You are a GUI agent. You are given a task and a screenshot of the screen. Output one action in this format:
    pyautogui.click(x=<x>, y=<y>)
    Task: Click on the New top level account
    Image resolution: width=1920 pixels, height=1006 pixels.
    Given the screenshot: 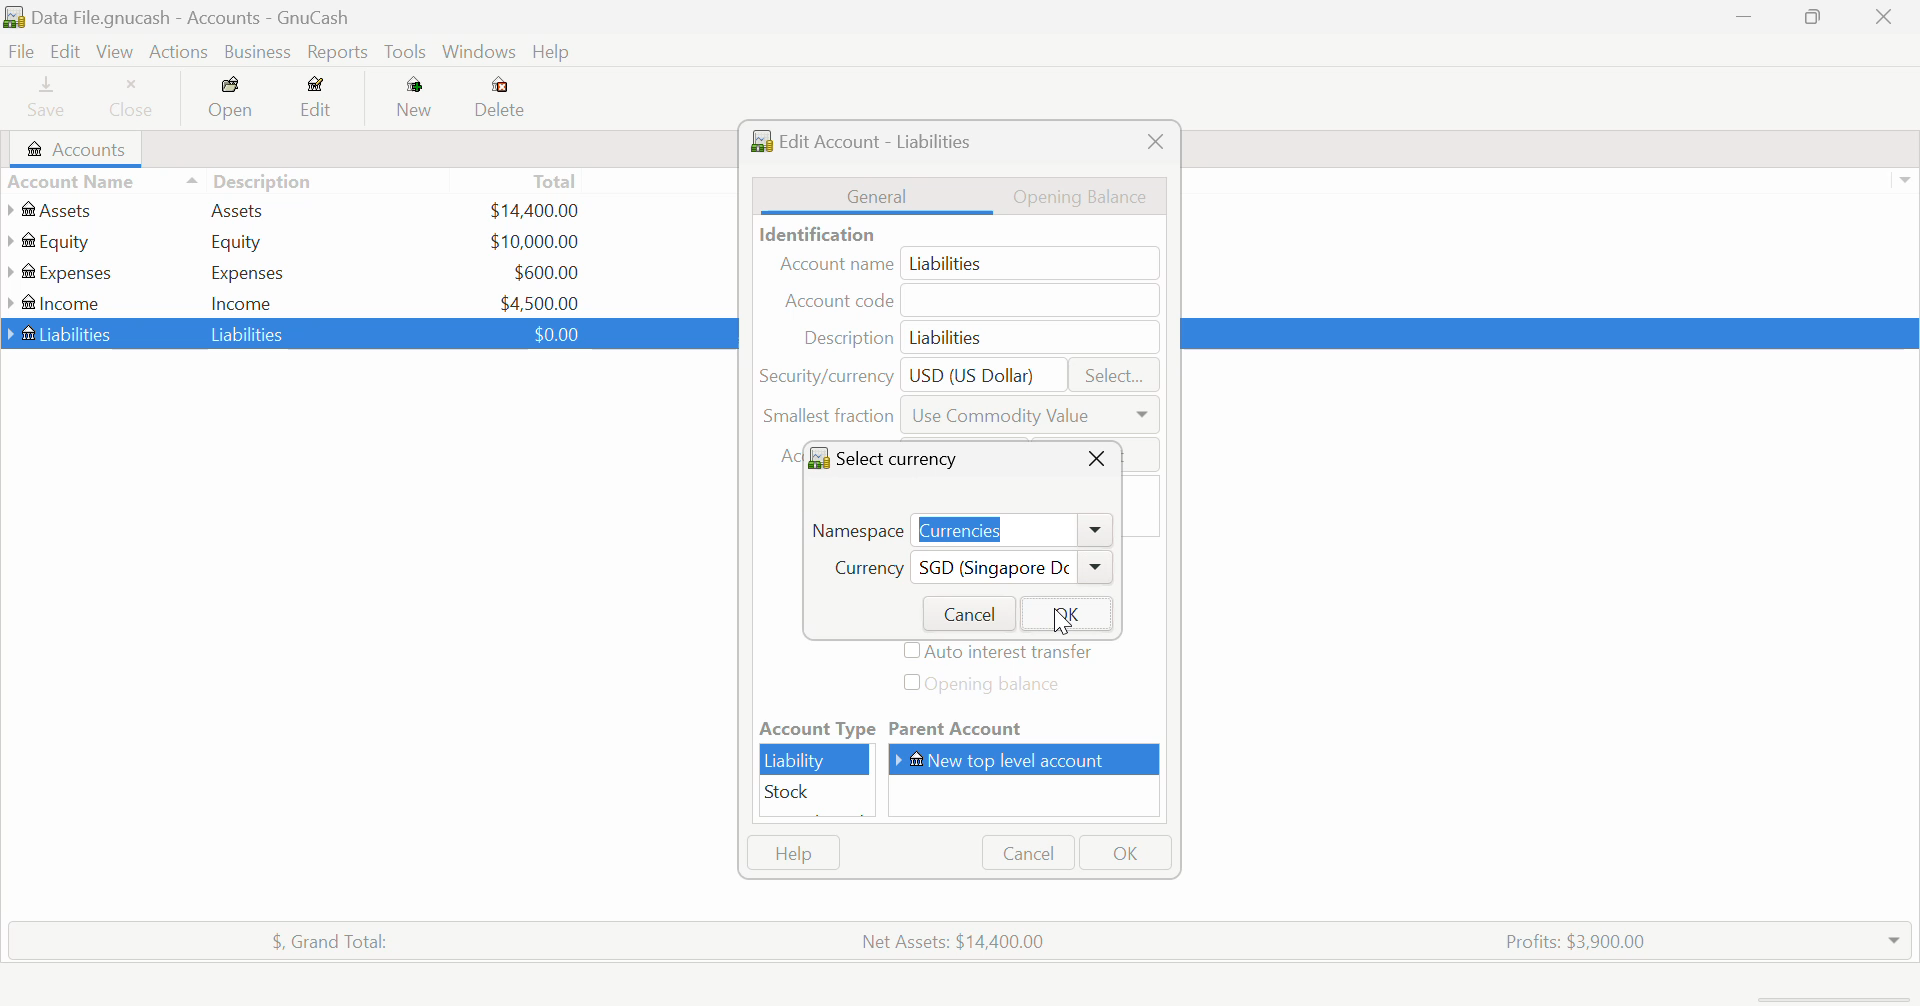 What is the action you would take?
    pyautogui.click(x=1031, y=759)
    